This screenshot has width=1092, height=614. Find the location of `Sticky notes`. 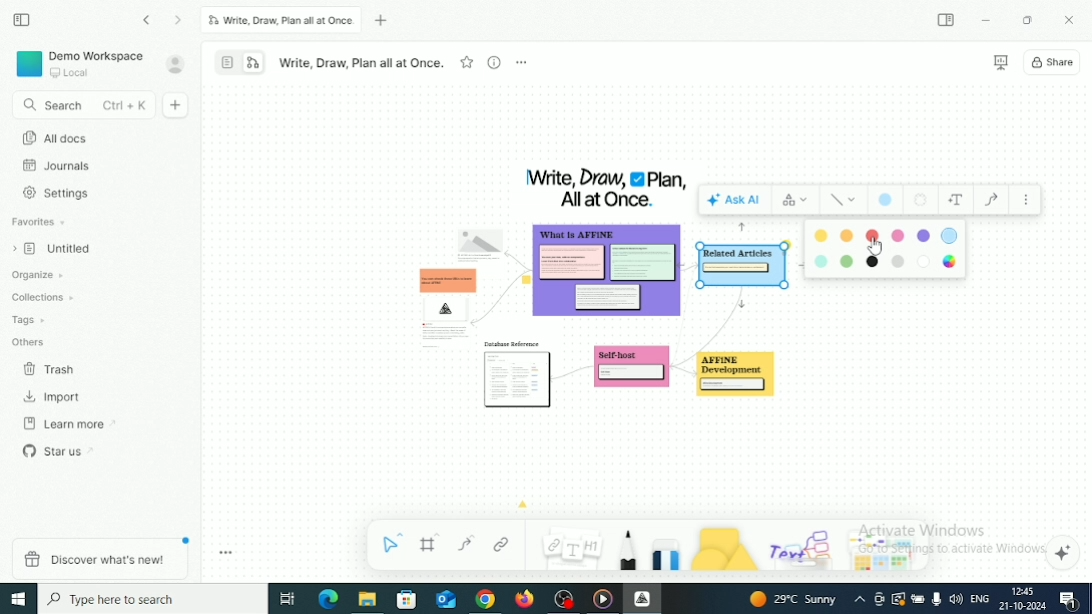

Sticky notes is located at coordinates (519, 377).